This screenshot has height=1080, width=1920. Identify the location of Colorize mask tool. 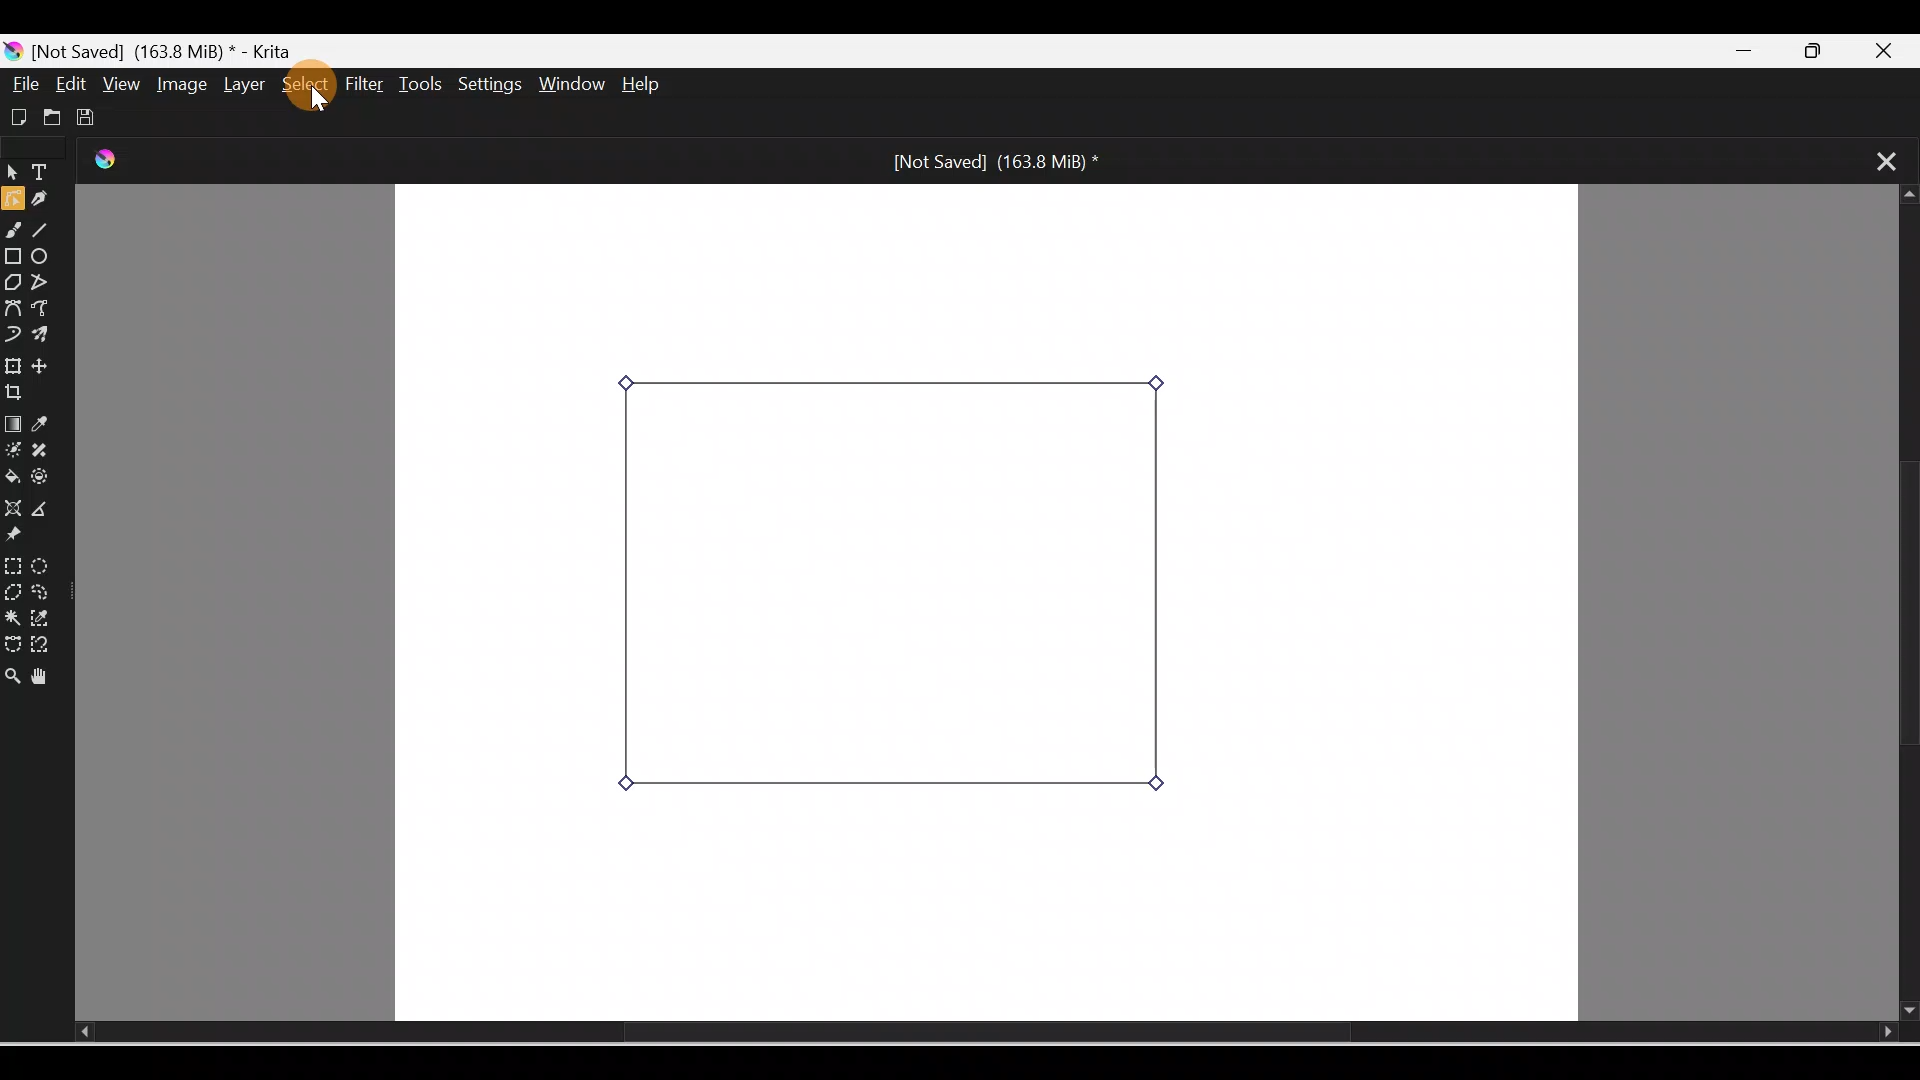
(13, 451).